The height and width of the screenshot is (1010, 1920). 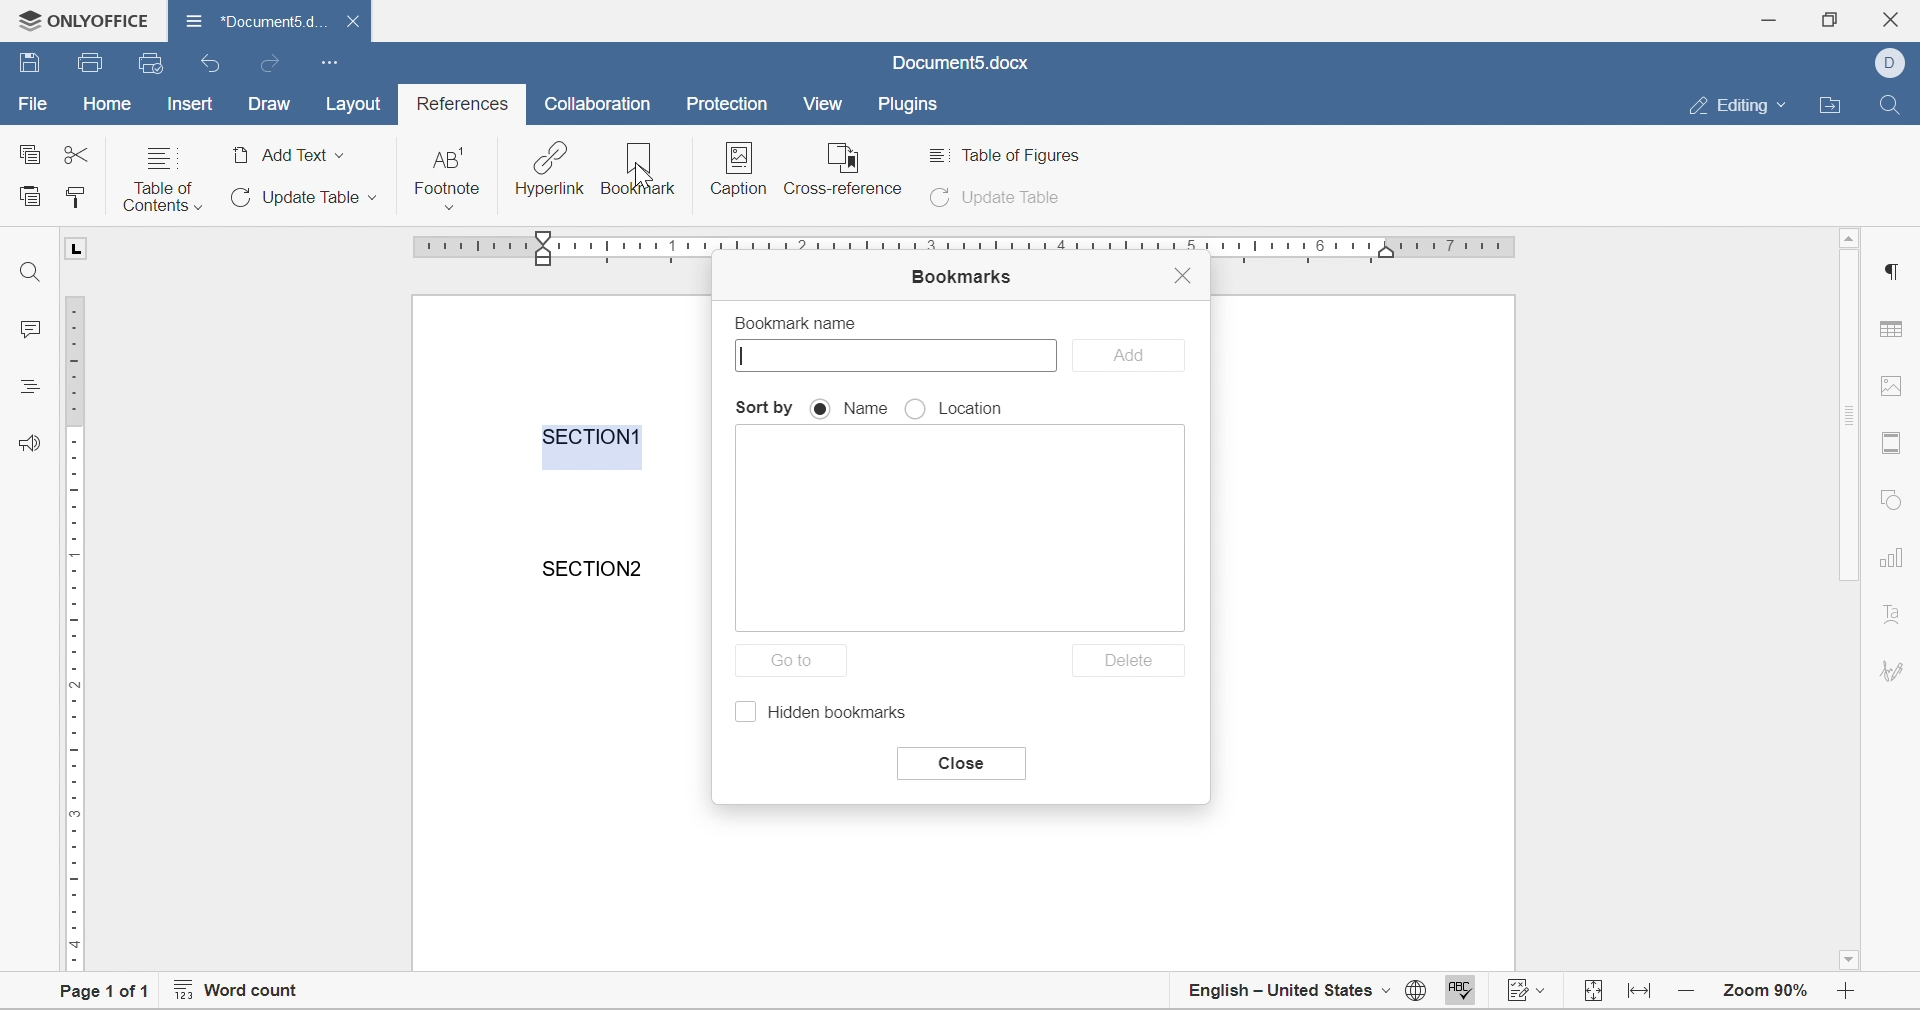 What do you see at coordinates (289, 155) in the screenshot?
I see `add text` at bounding box center [289, 155].